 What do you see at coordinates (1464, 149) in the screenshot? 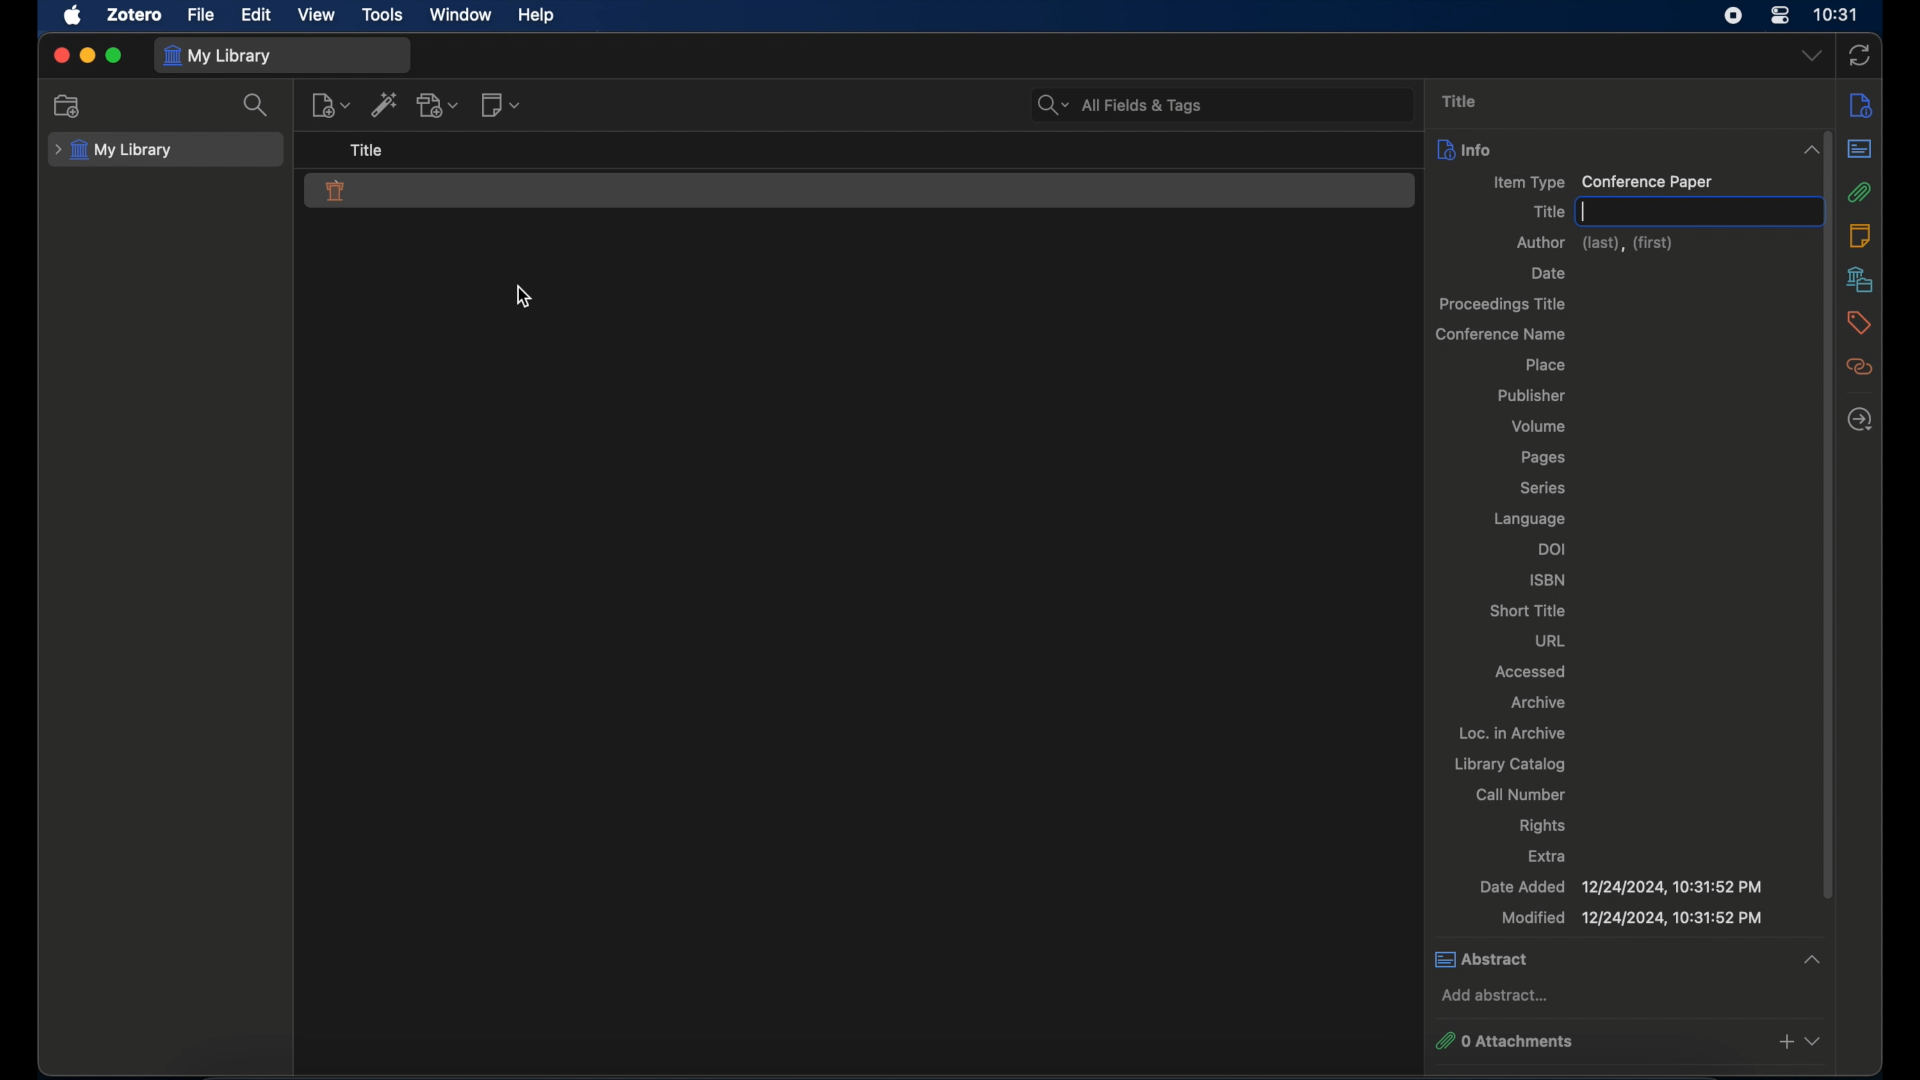
I see `info` at bounding box center [1464, 149].